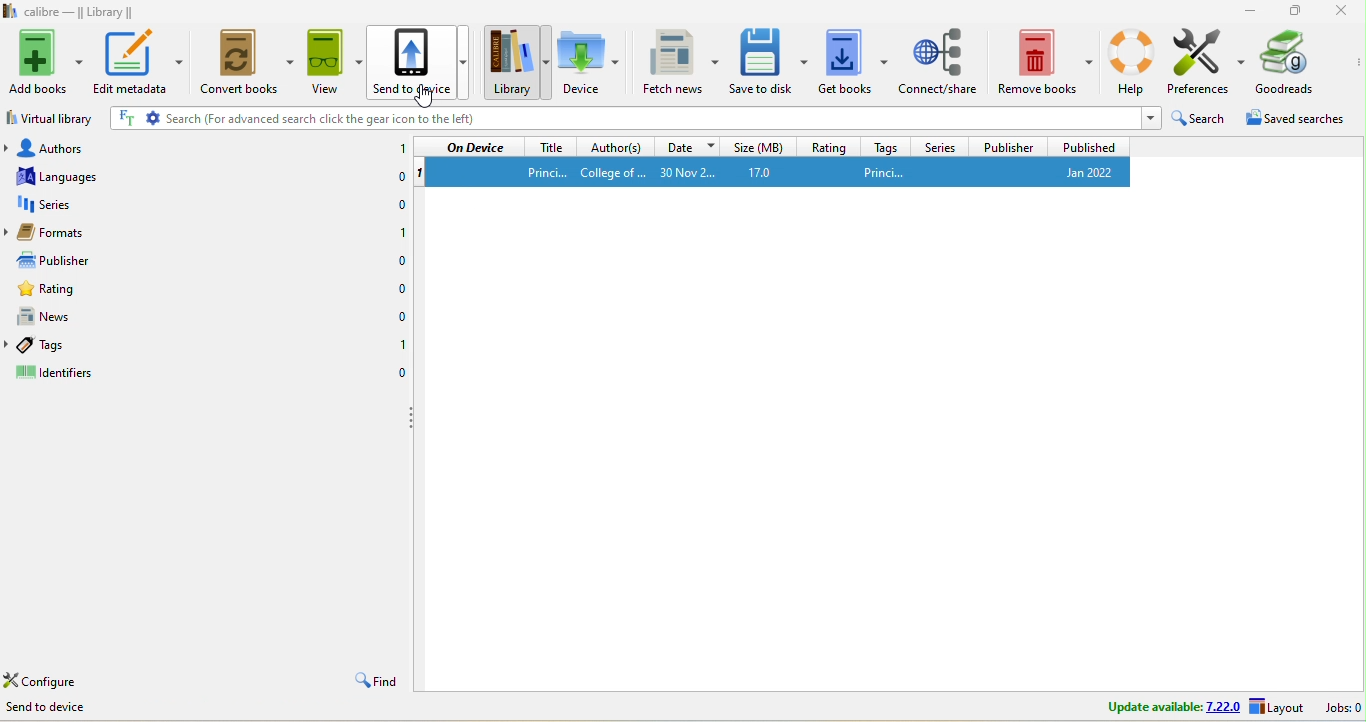 The width and height of the screenshot is (1366, 722). I want to click on edit metadata, so click(140, 63).